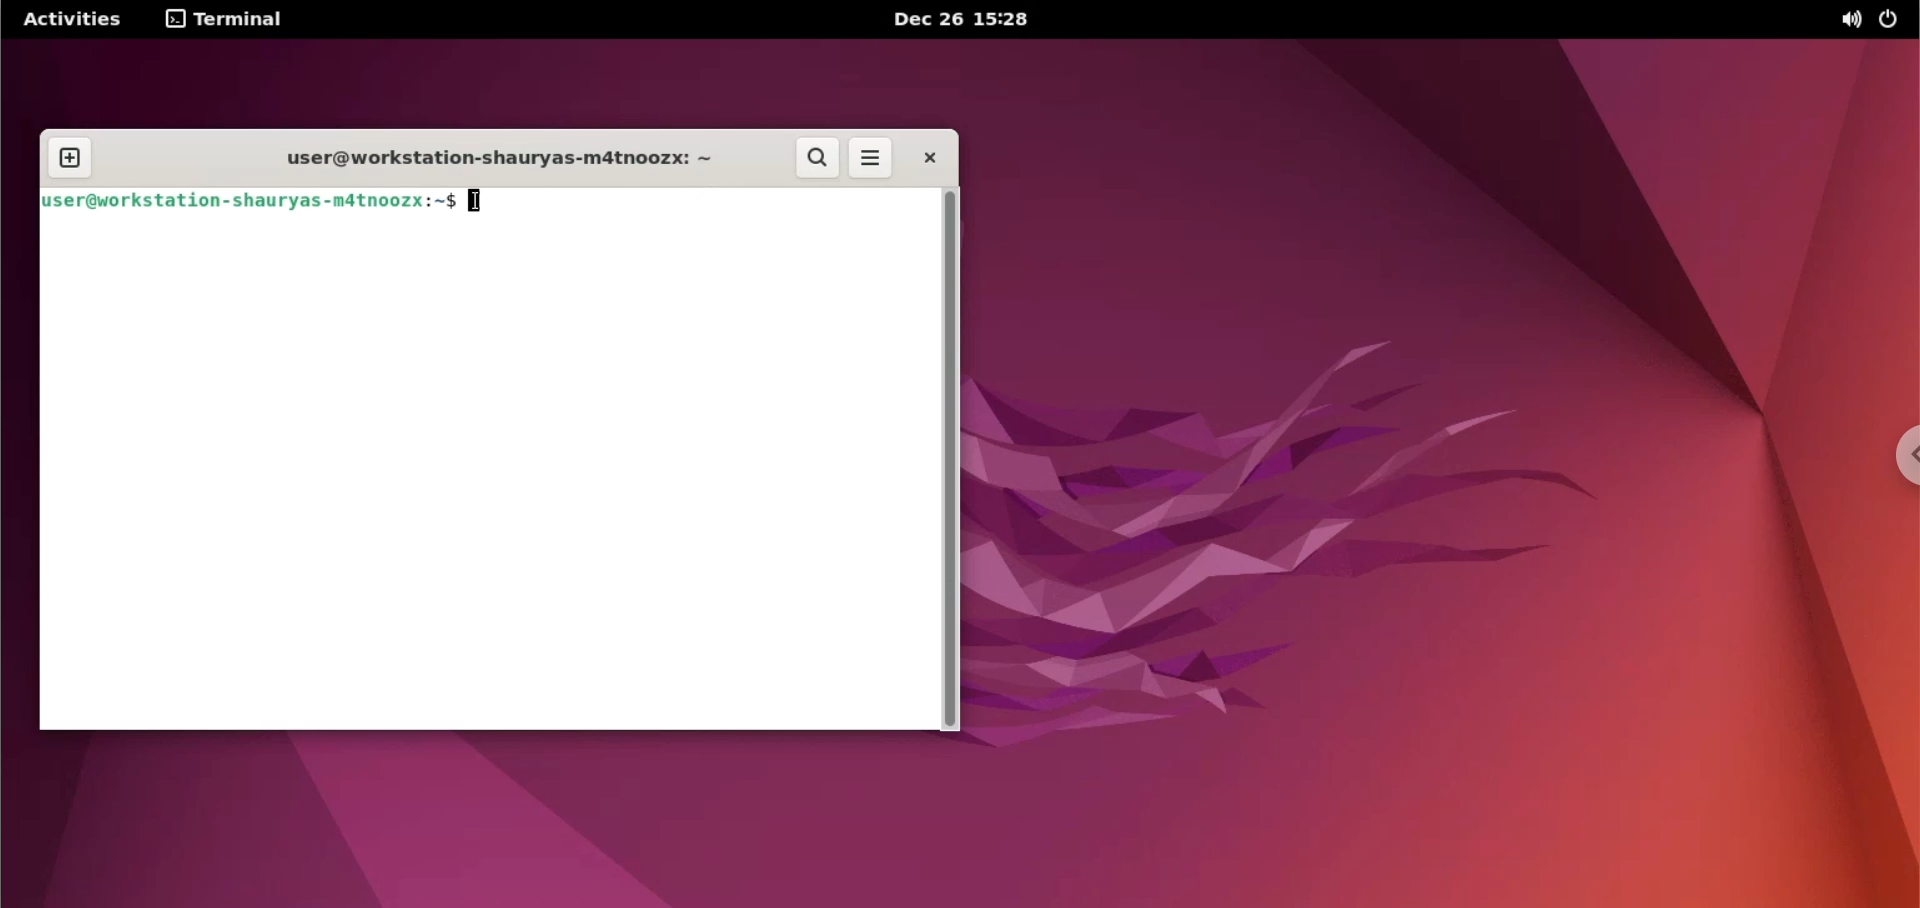 The image size is (1920, 908). What do you see at coordinates (484, 475) in the screenshot?
I see `Command line input` at bounding box center [484, 475].